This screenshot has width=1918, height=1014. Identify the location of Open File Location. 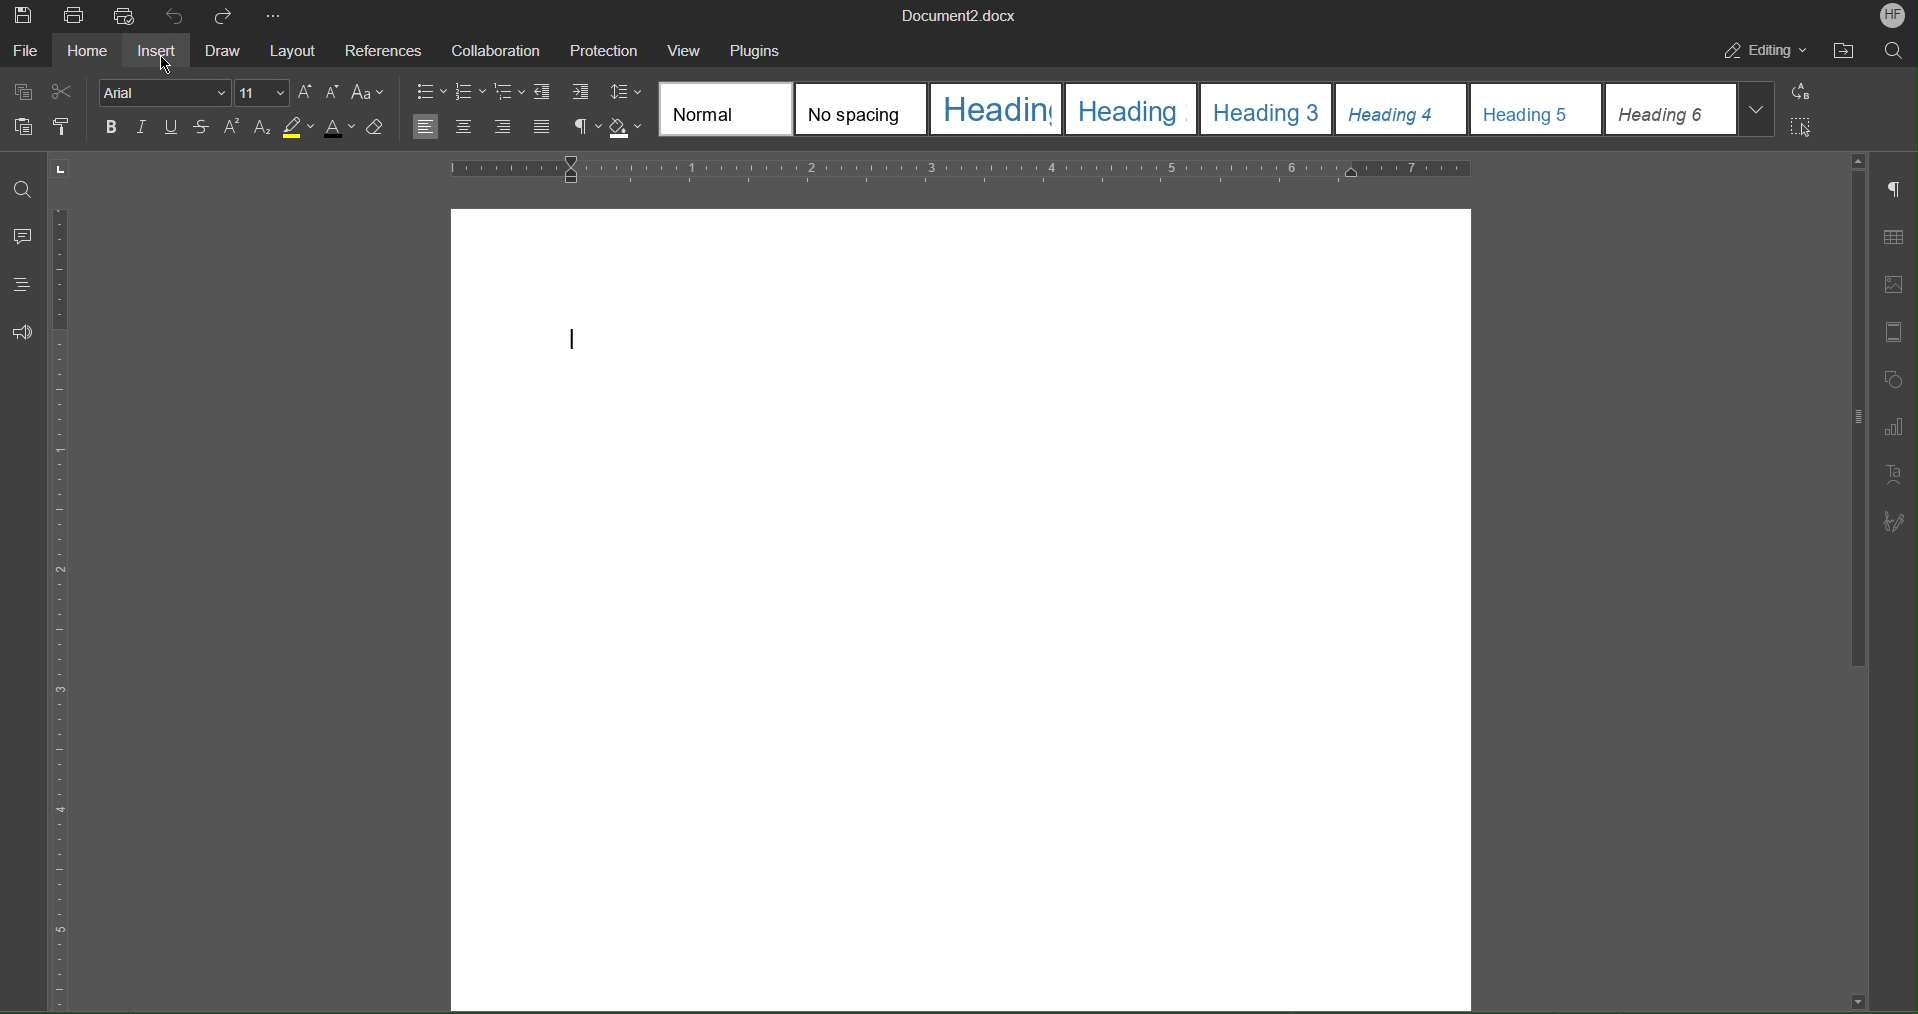
(1847, 50).